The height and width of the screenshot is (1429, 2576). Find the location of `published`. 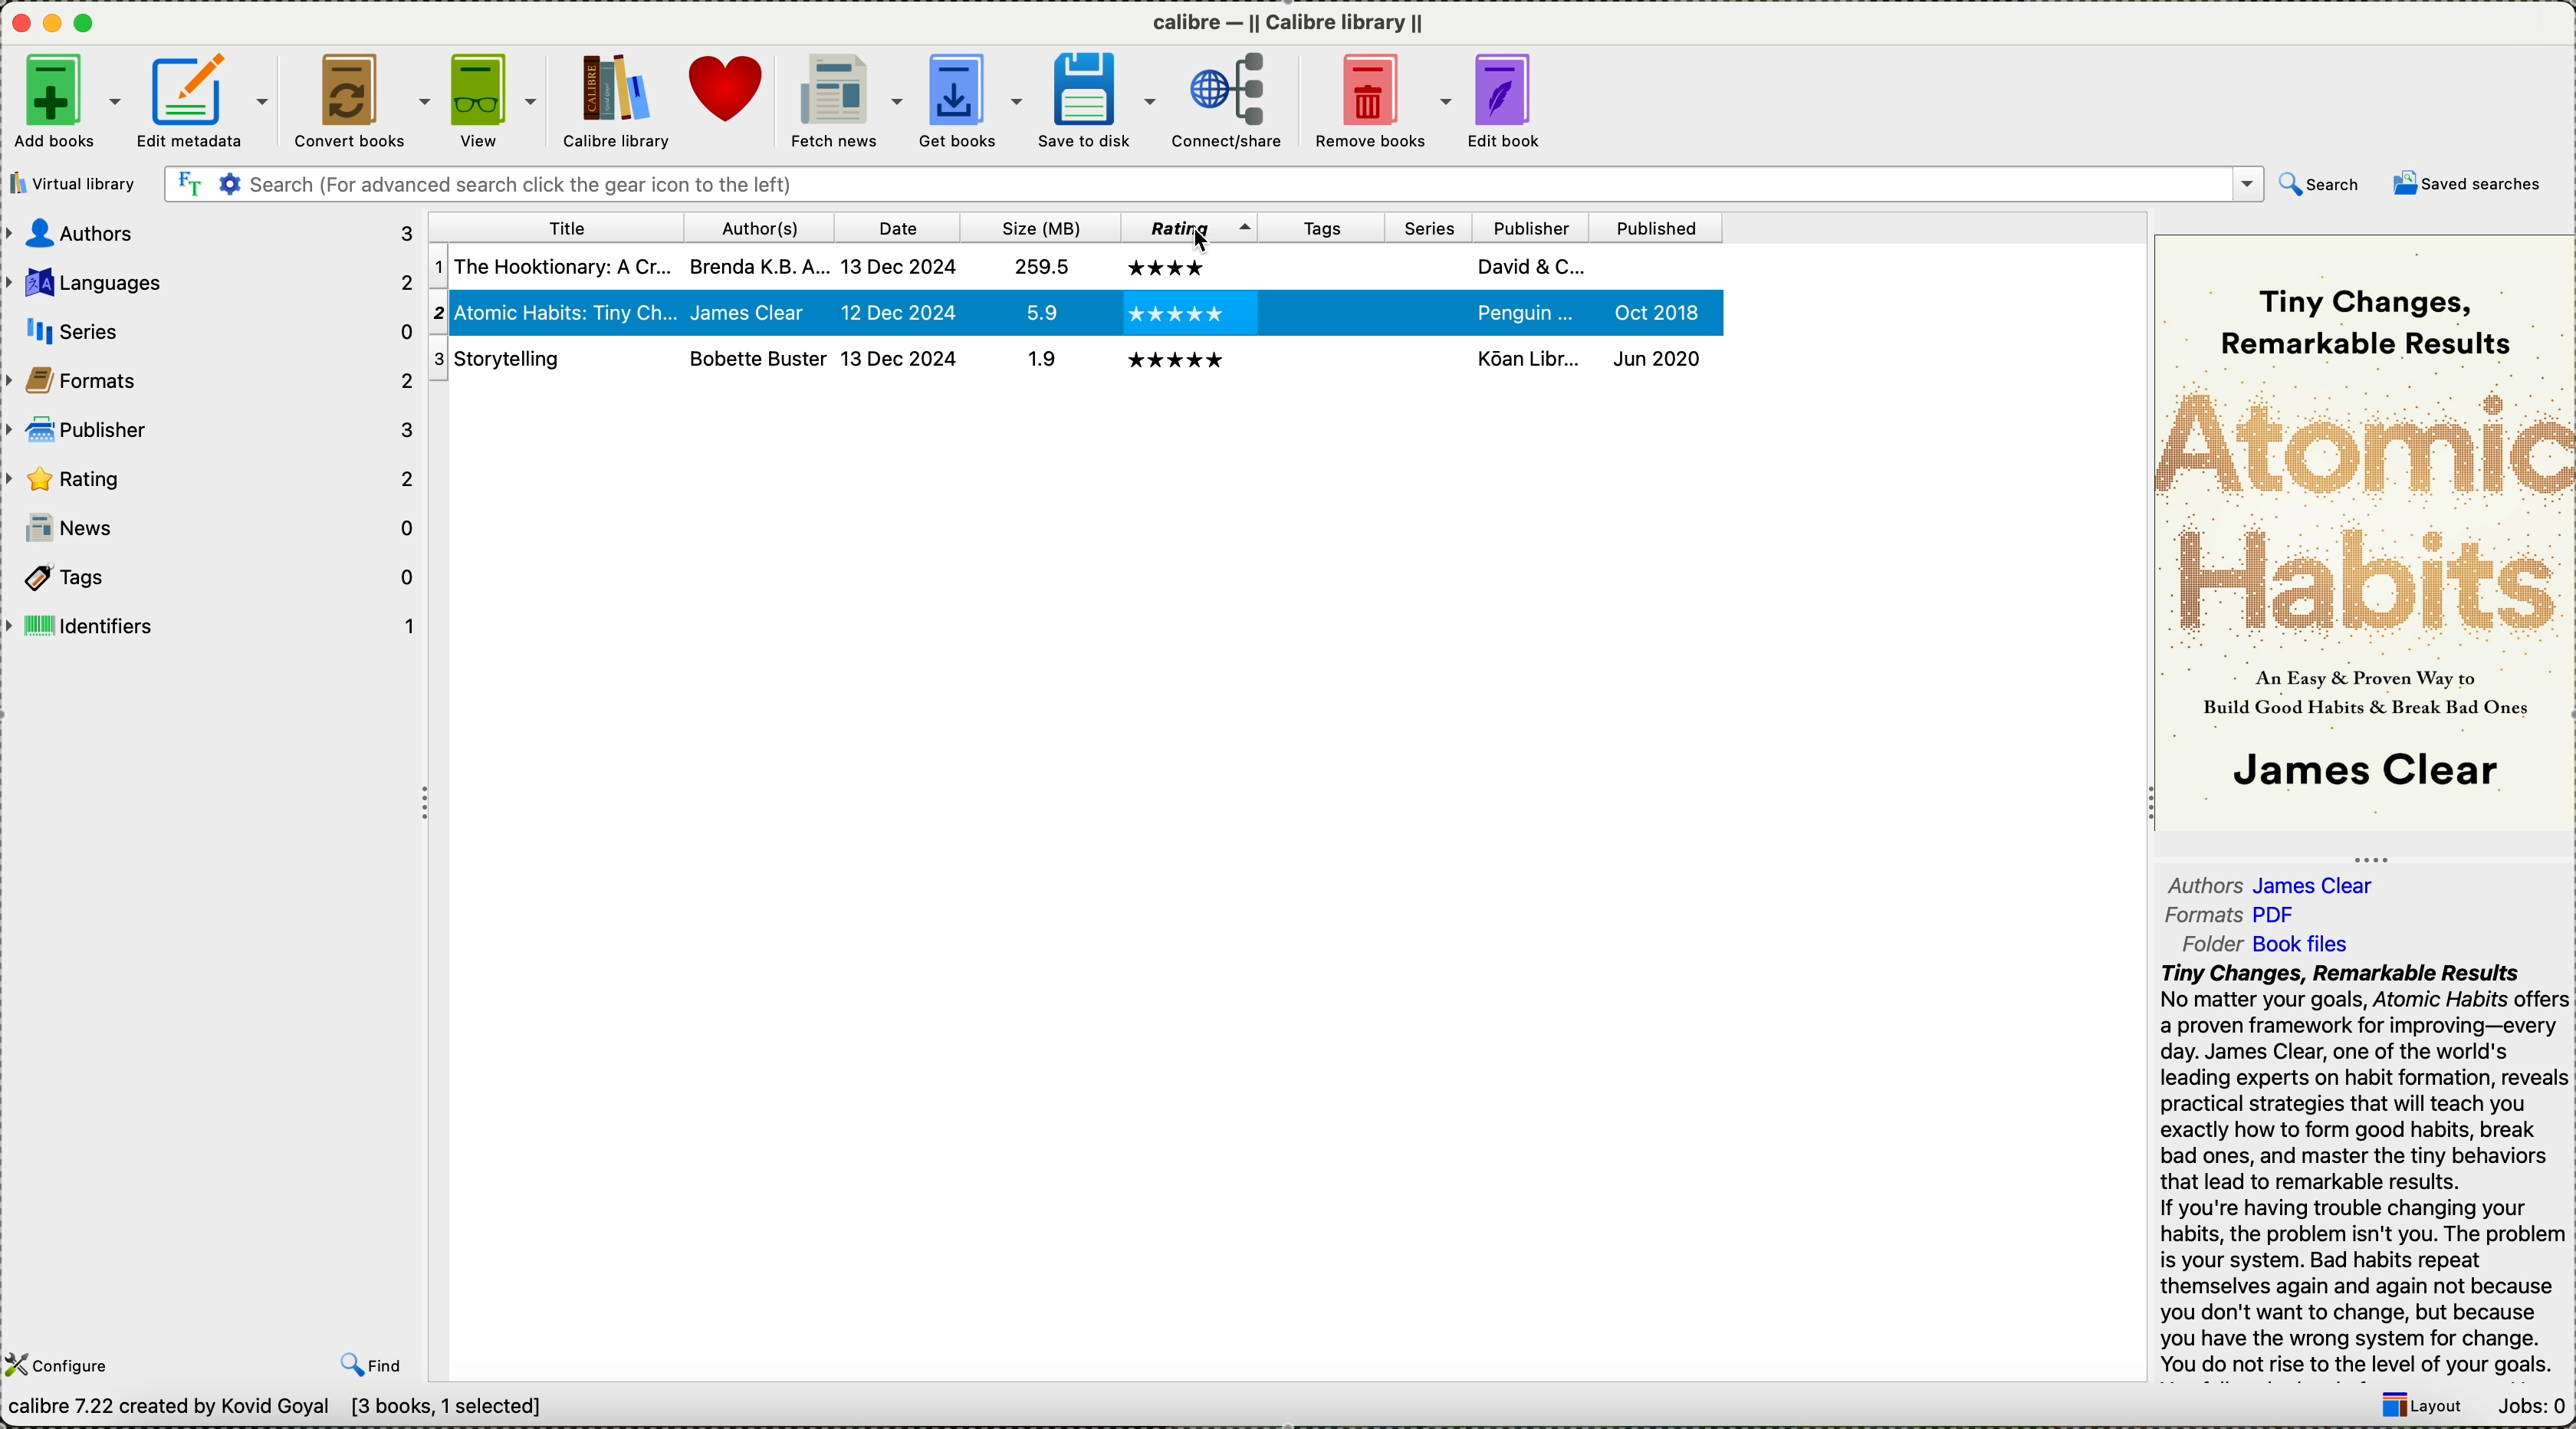

published is located at coordinates (1650, 311).